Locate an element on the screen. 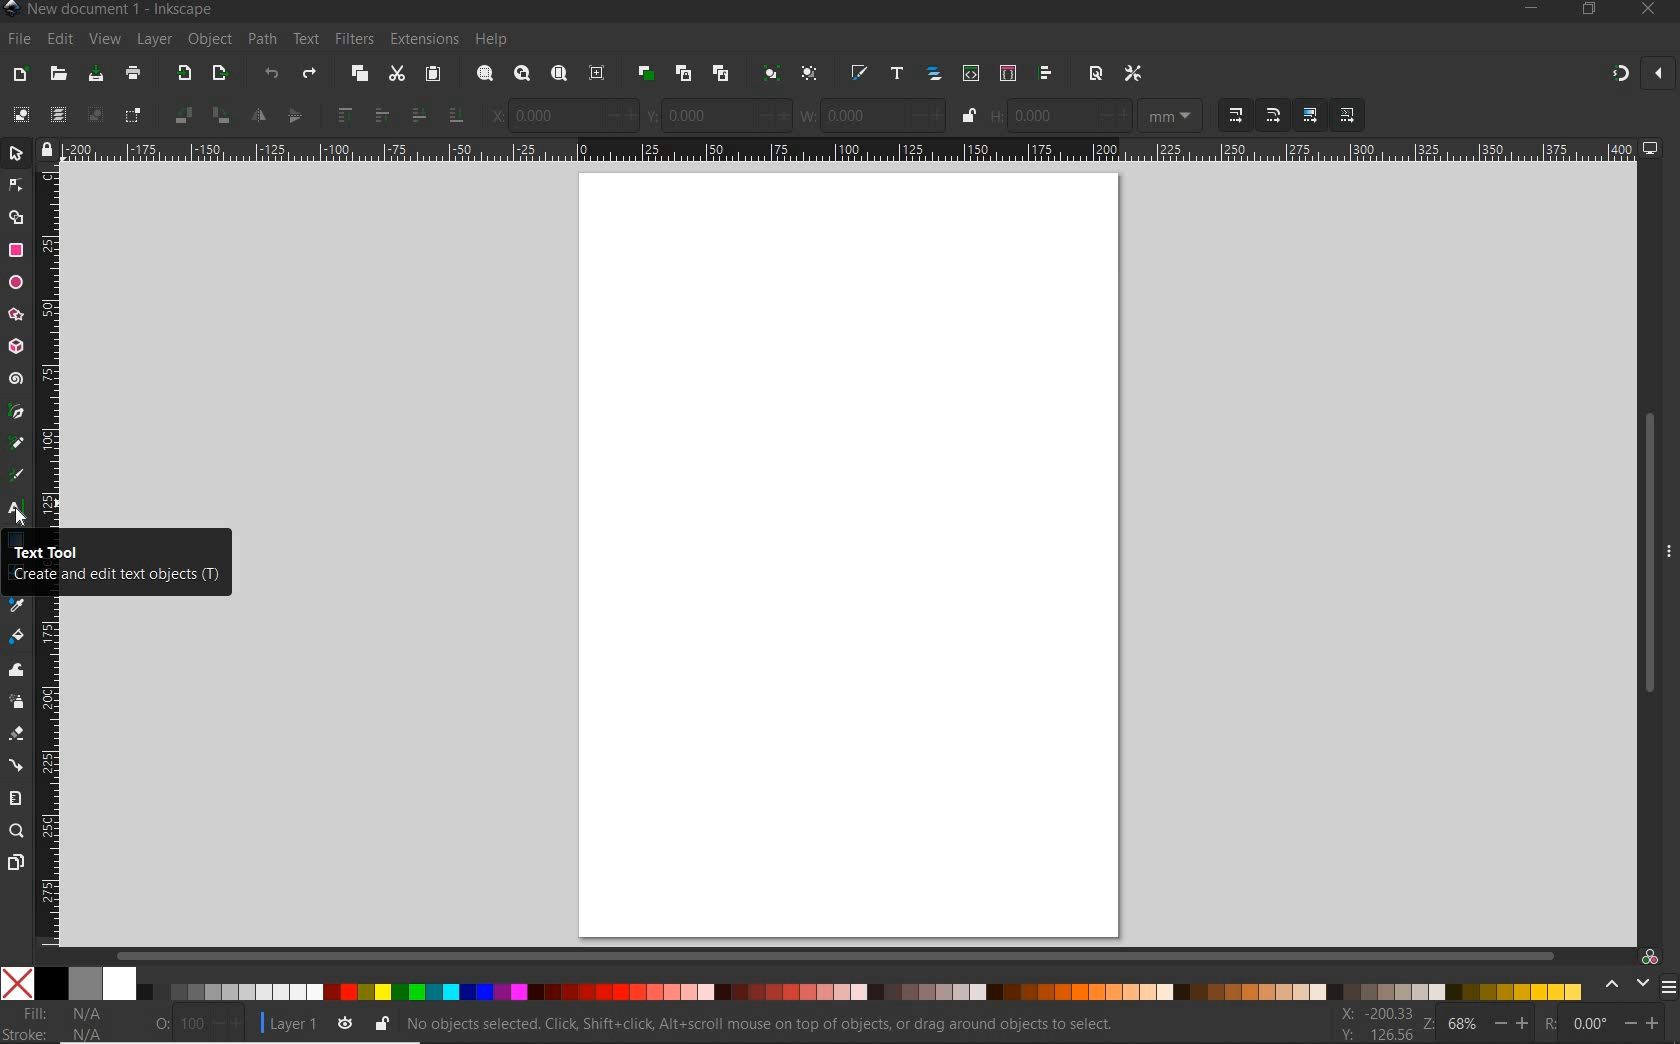  pen tool is located at coordinates (17, 411).